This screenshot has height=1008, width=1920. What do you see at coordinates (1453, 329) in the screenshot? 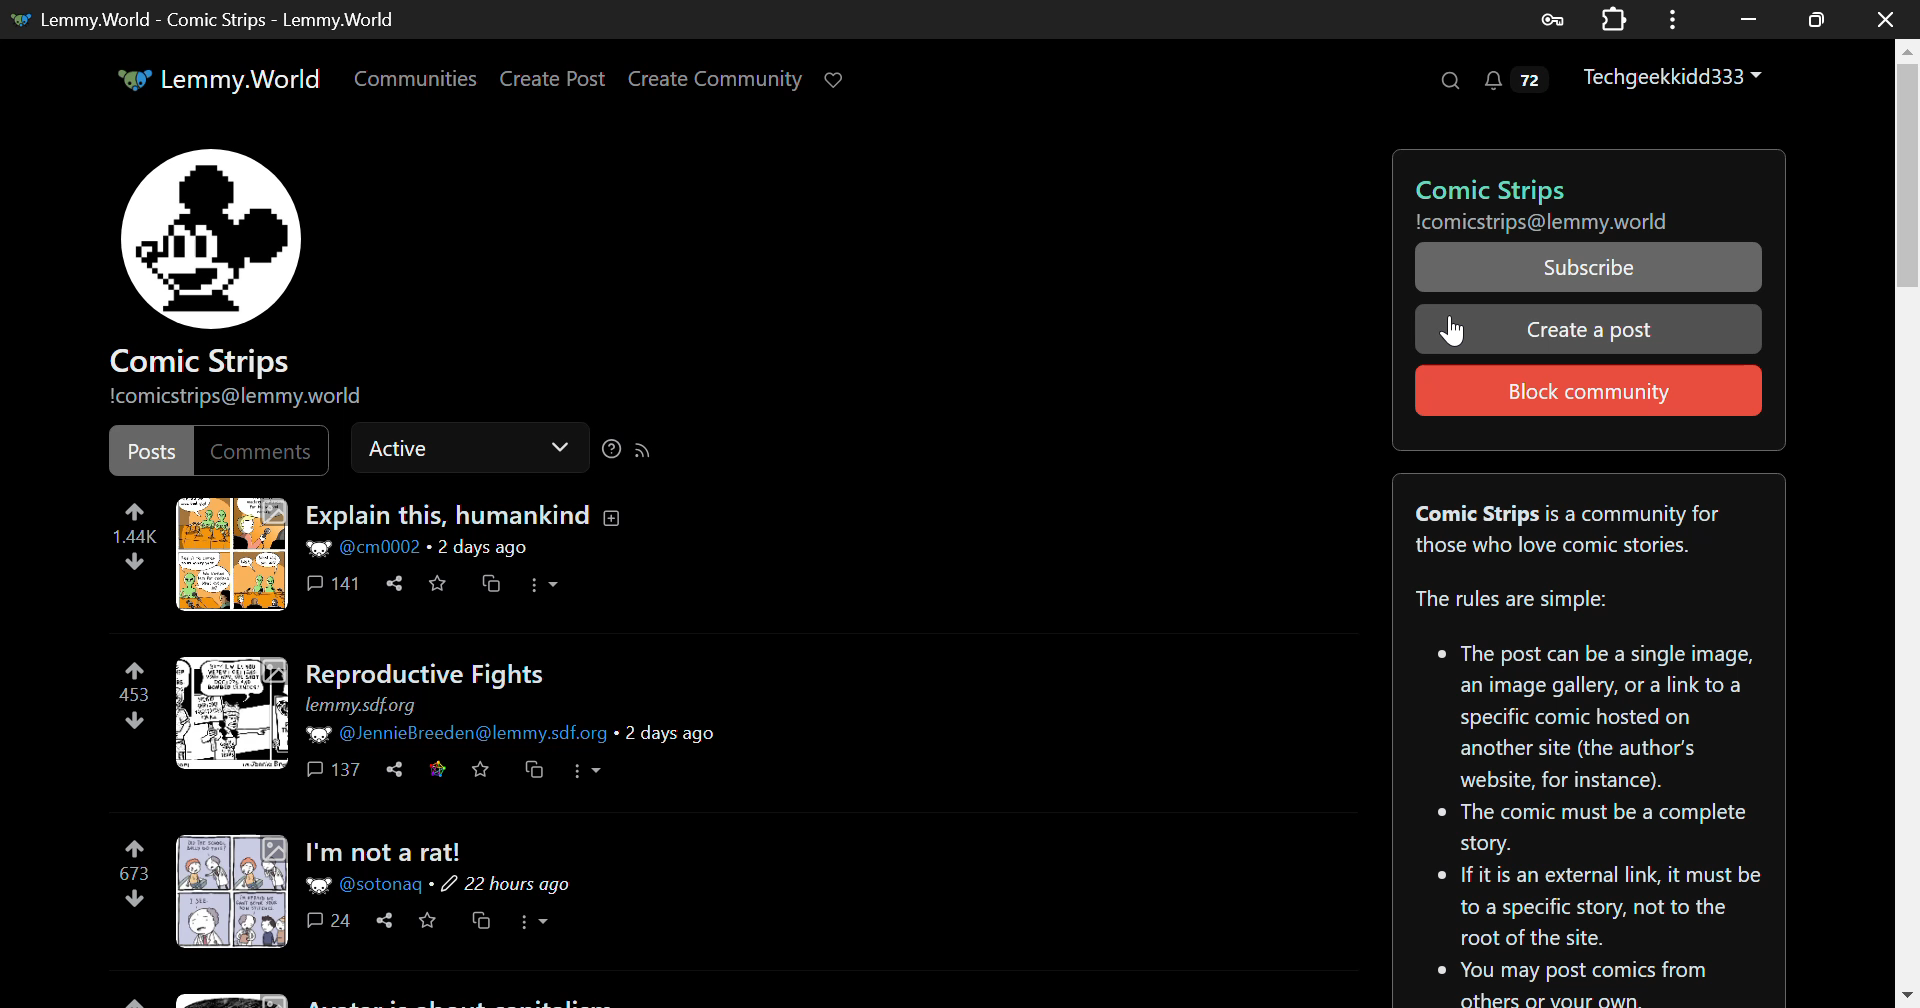
I see `Cursor Position` at bounding box center [1453, 329].